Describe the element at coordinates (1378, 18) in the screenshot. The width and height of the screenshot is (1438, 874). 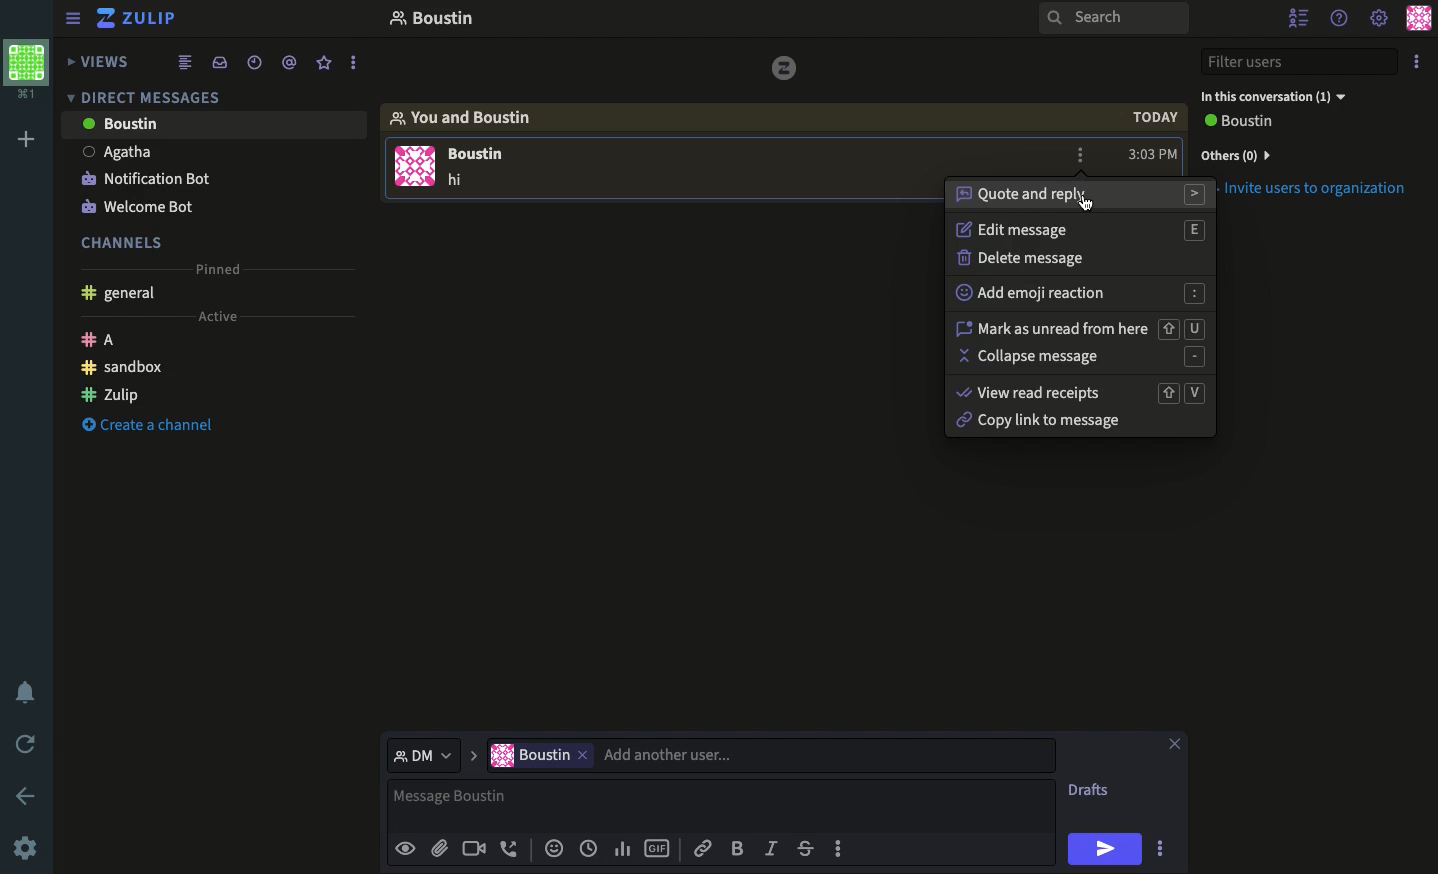
I see `Settings` at that location.